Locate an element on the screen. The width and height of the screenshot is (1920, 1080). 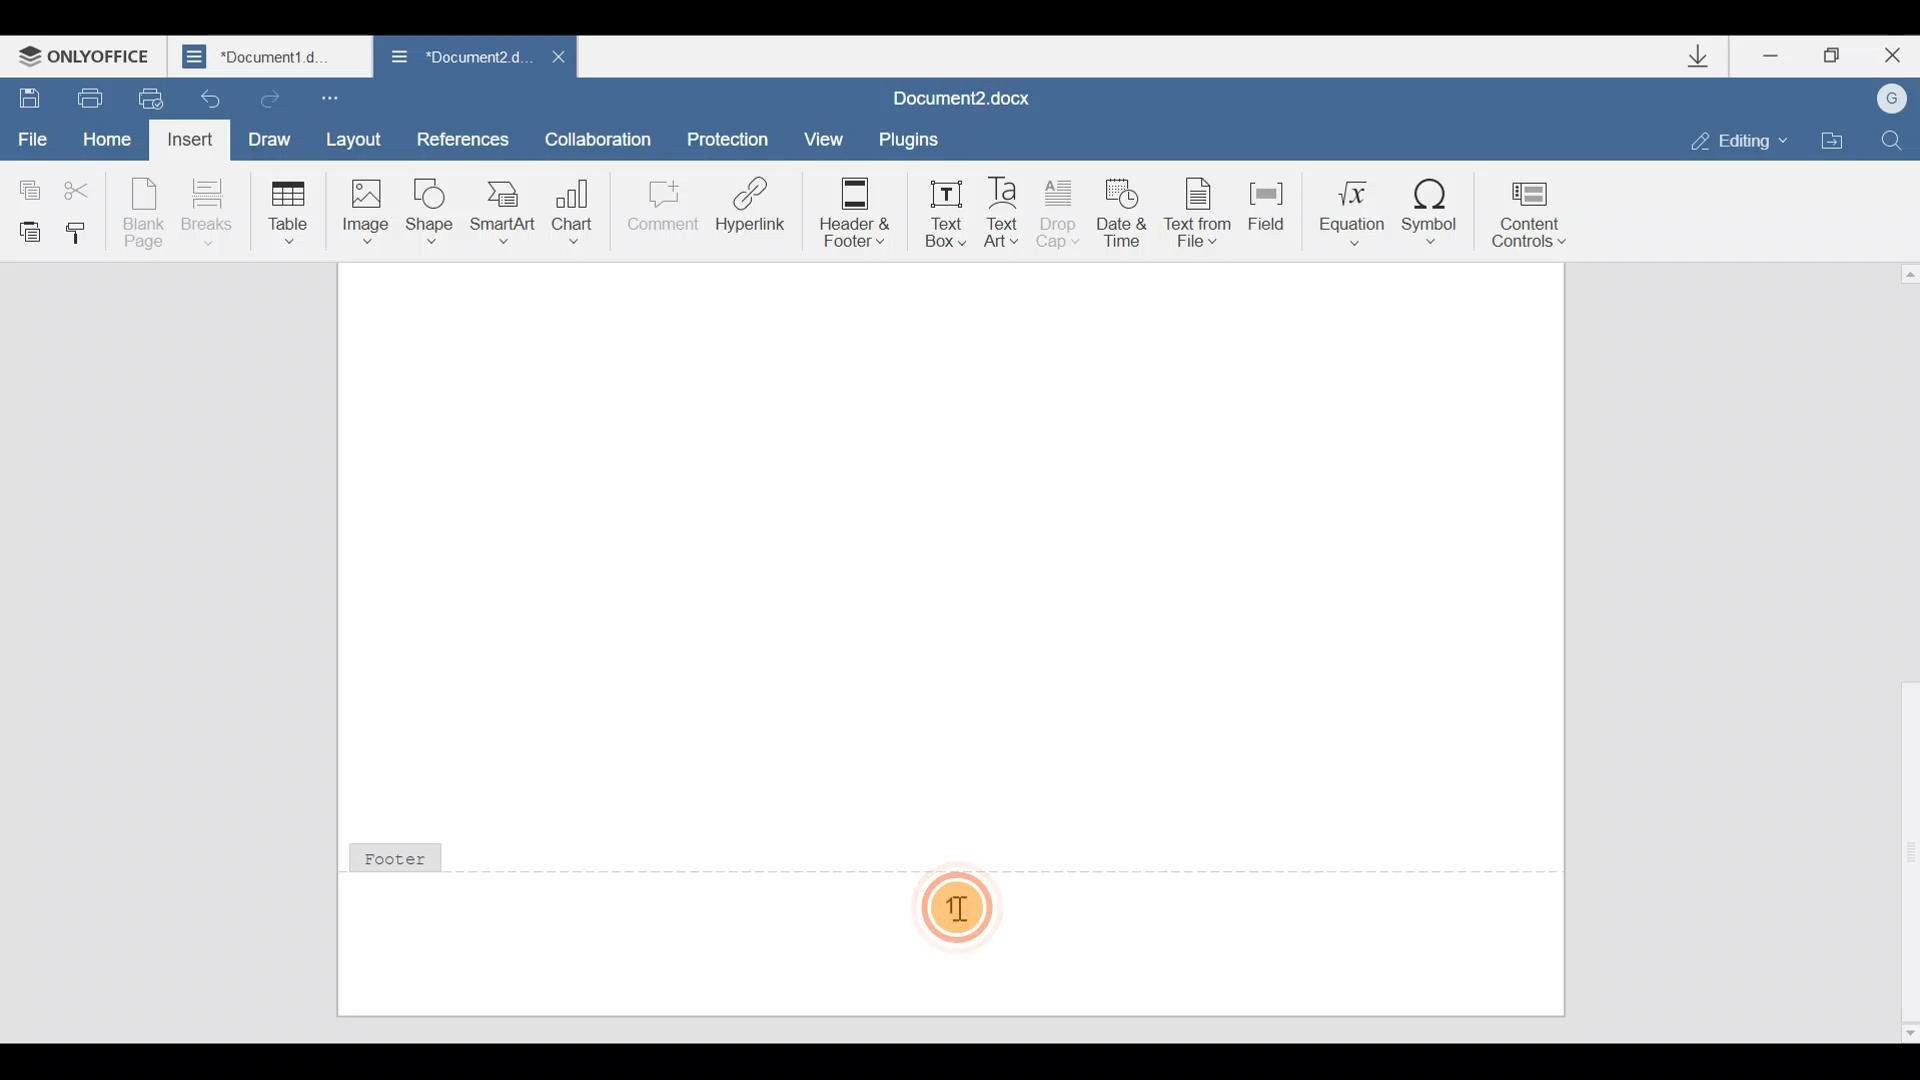
Find is located at coordinates (1900, 137).